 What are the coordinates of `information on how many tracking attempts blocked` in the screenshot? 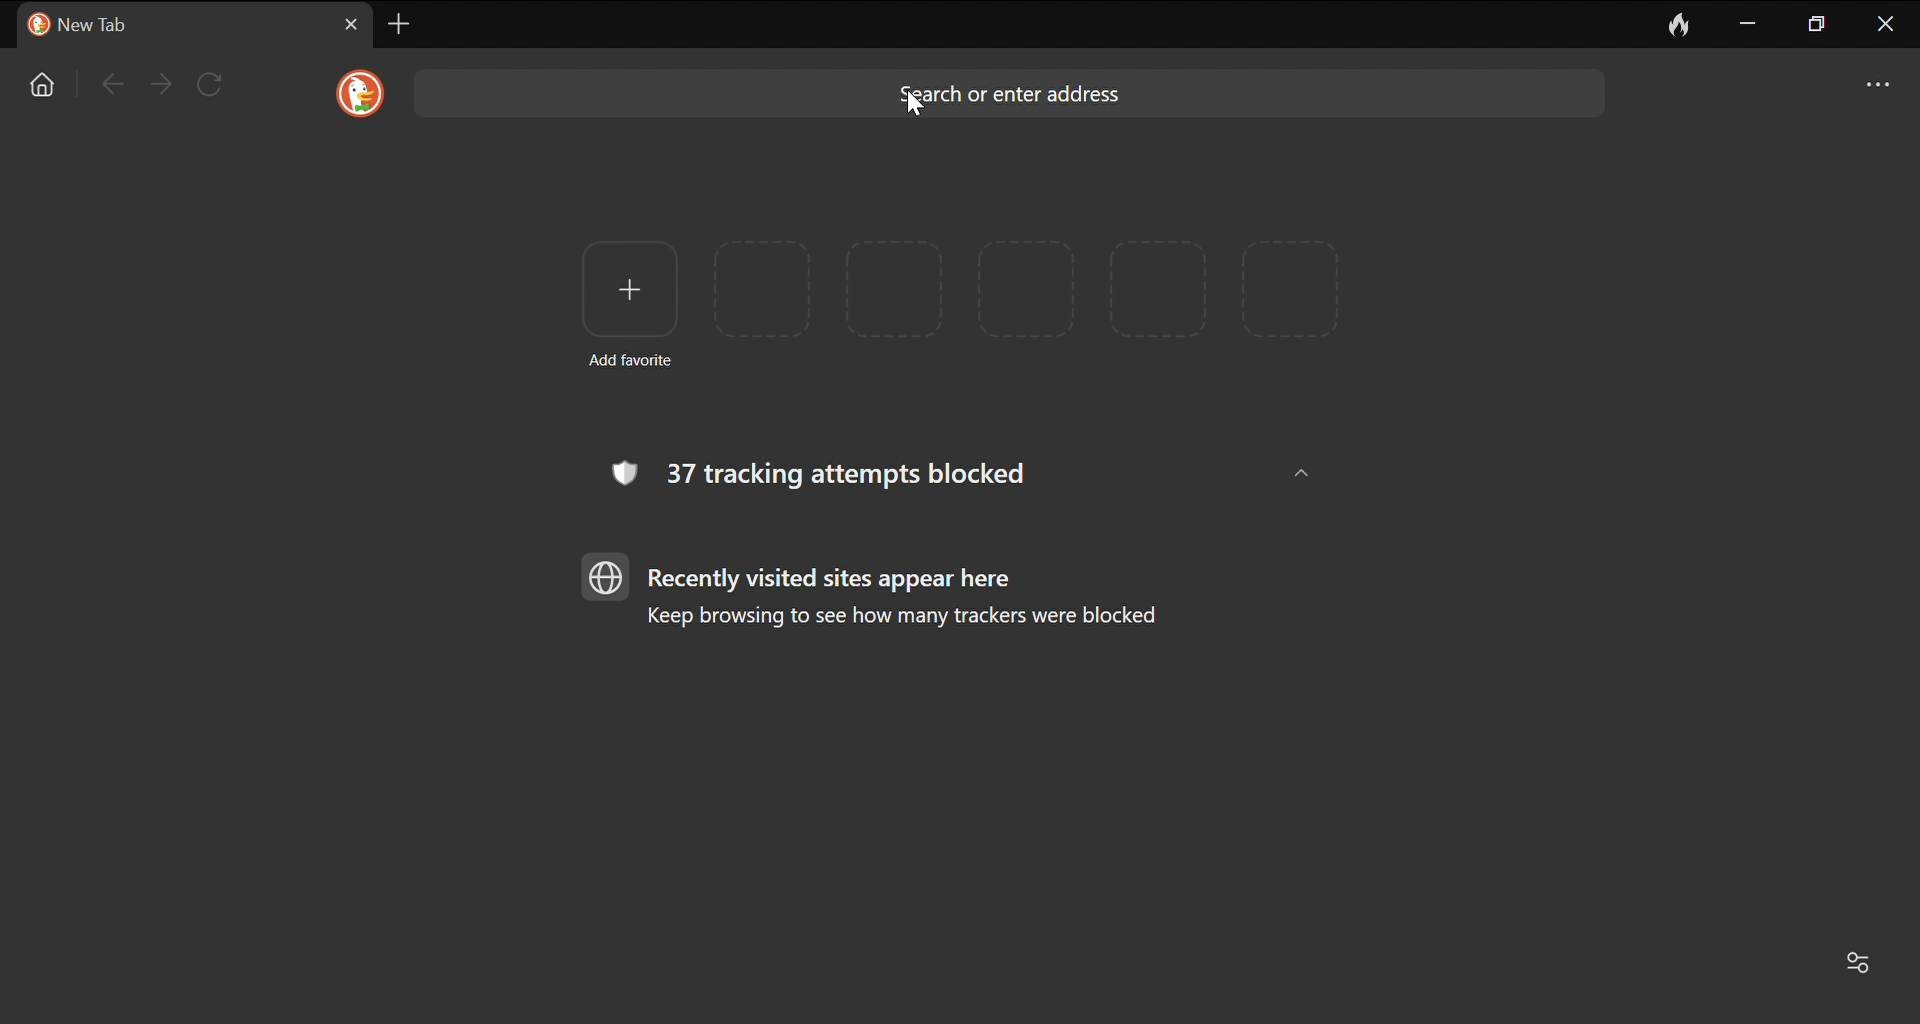 It's located at (825, 473).